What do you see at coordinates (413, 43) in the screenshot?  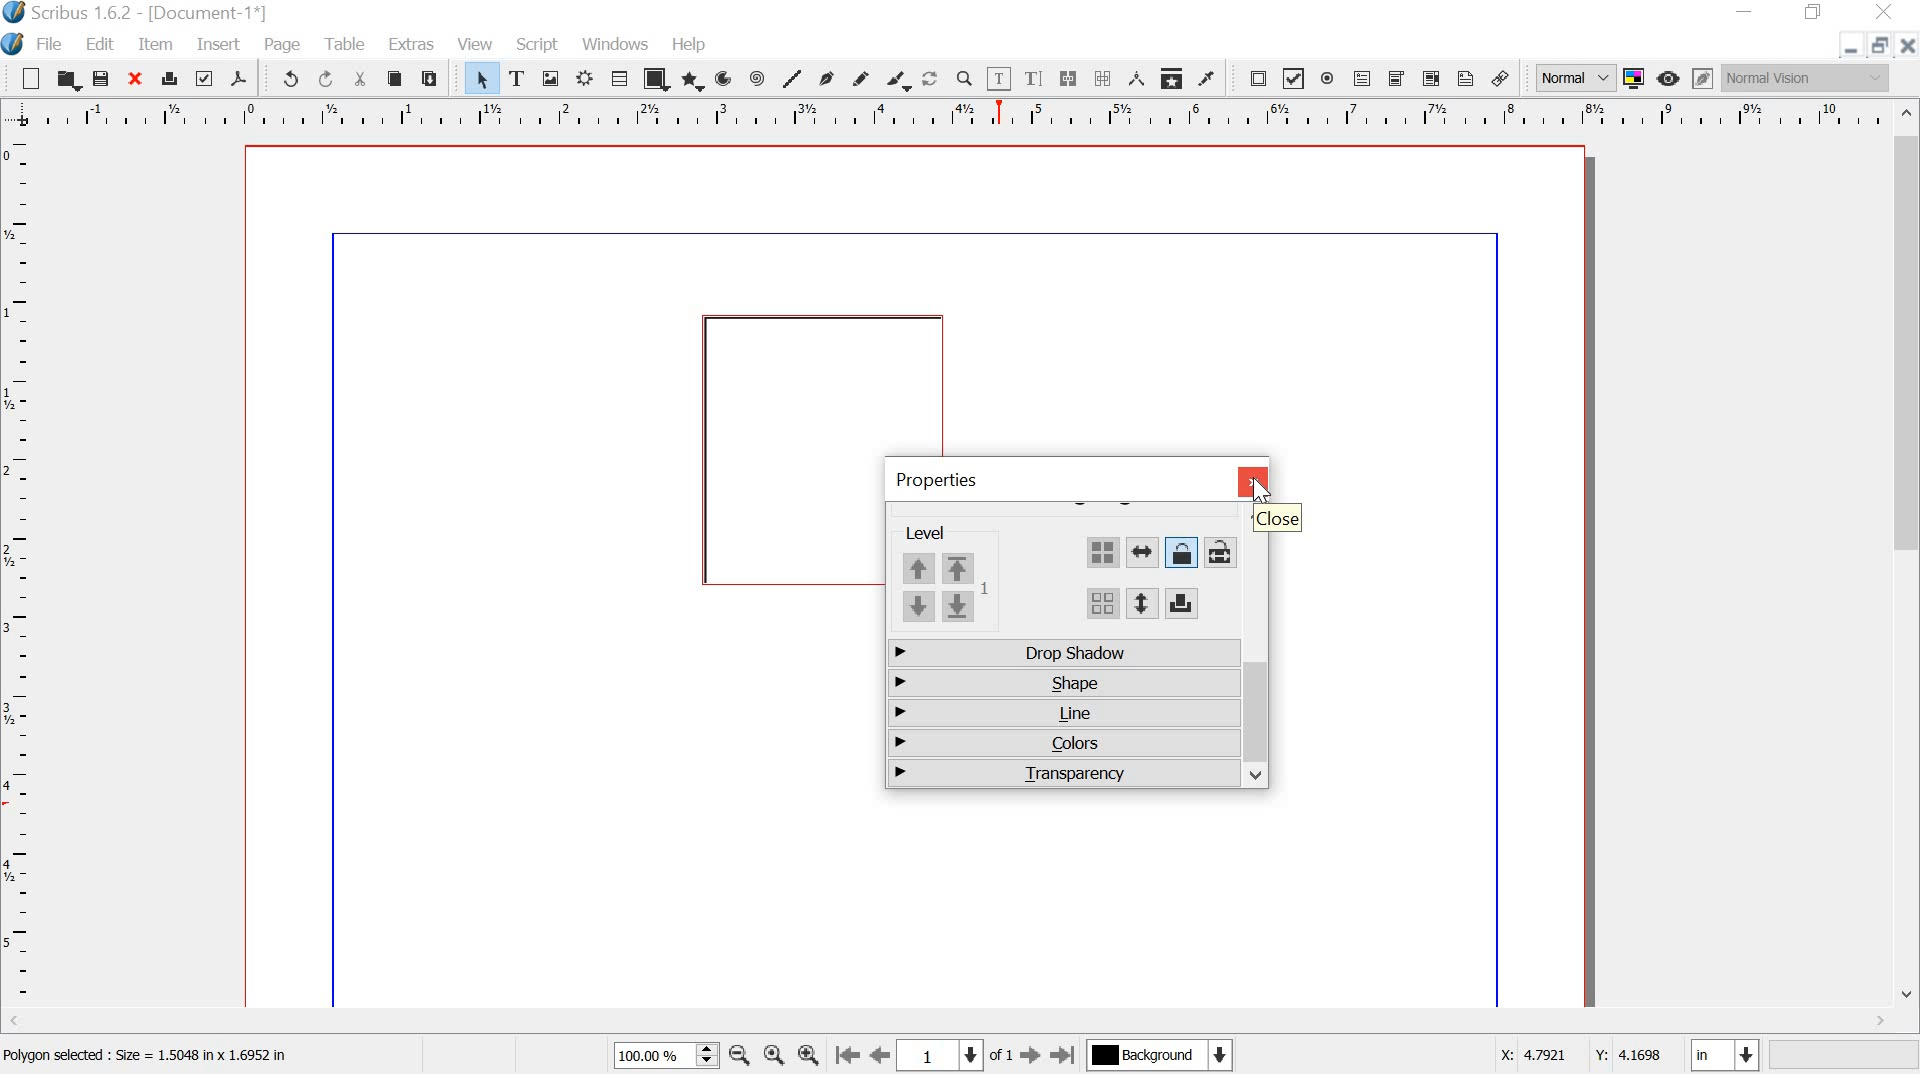 I see `extras` at bounding box center [413, 43].